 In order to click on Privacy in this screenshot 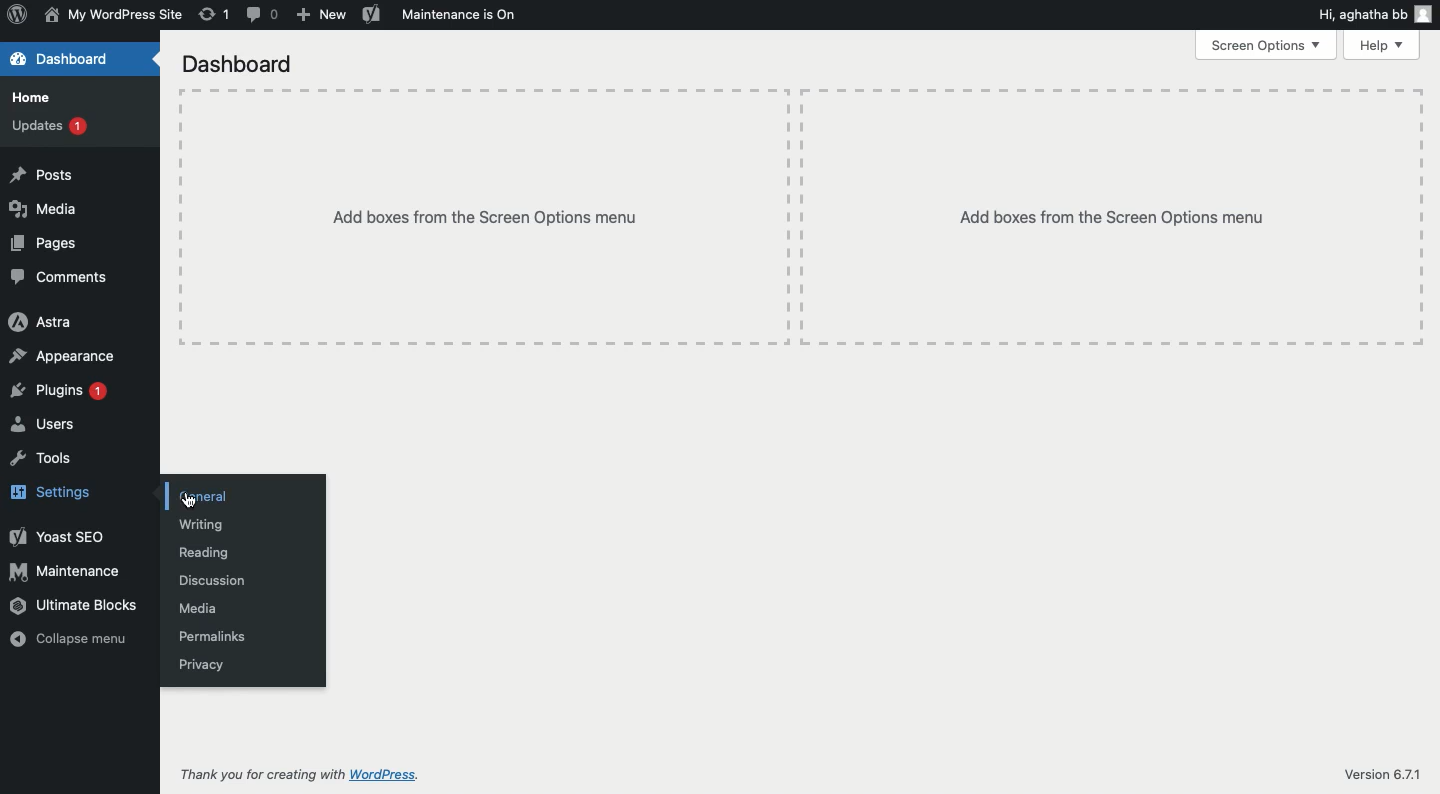, I will do `click(202, 665)`.